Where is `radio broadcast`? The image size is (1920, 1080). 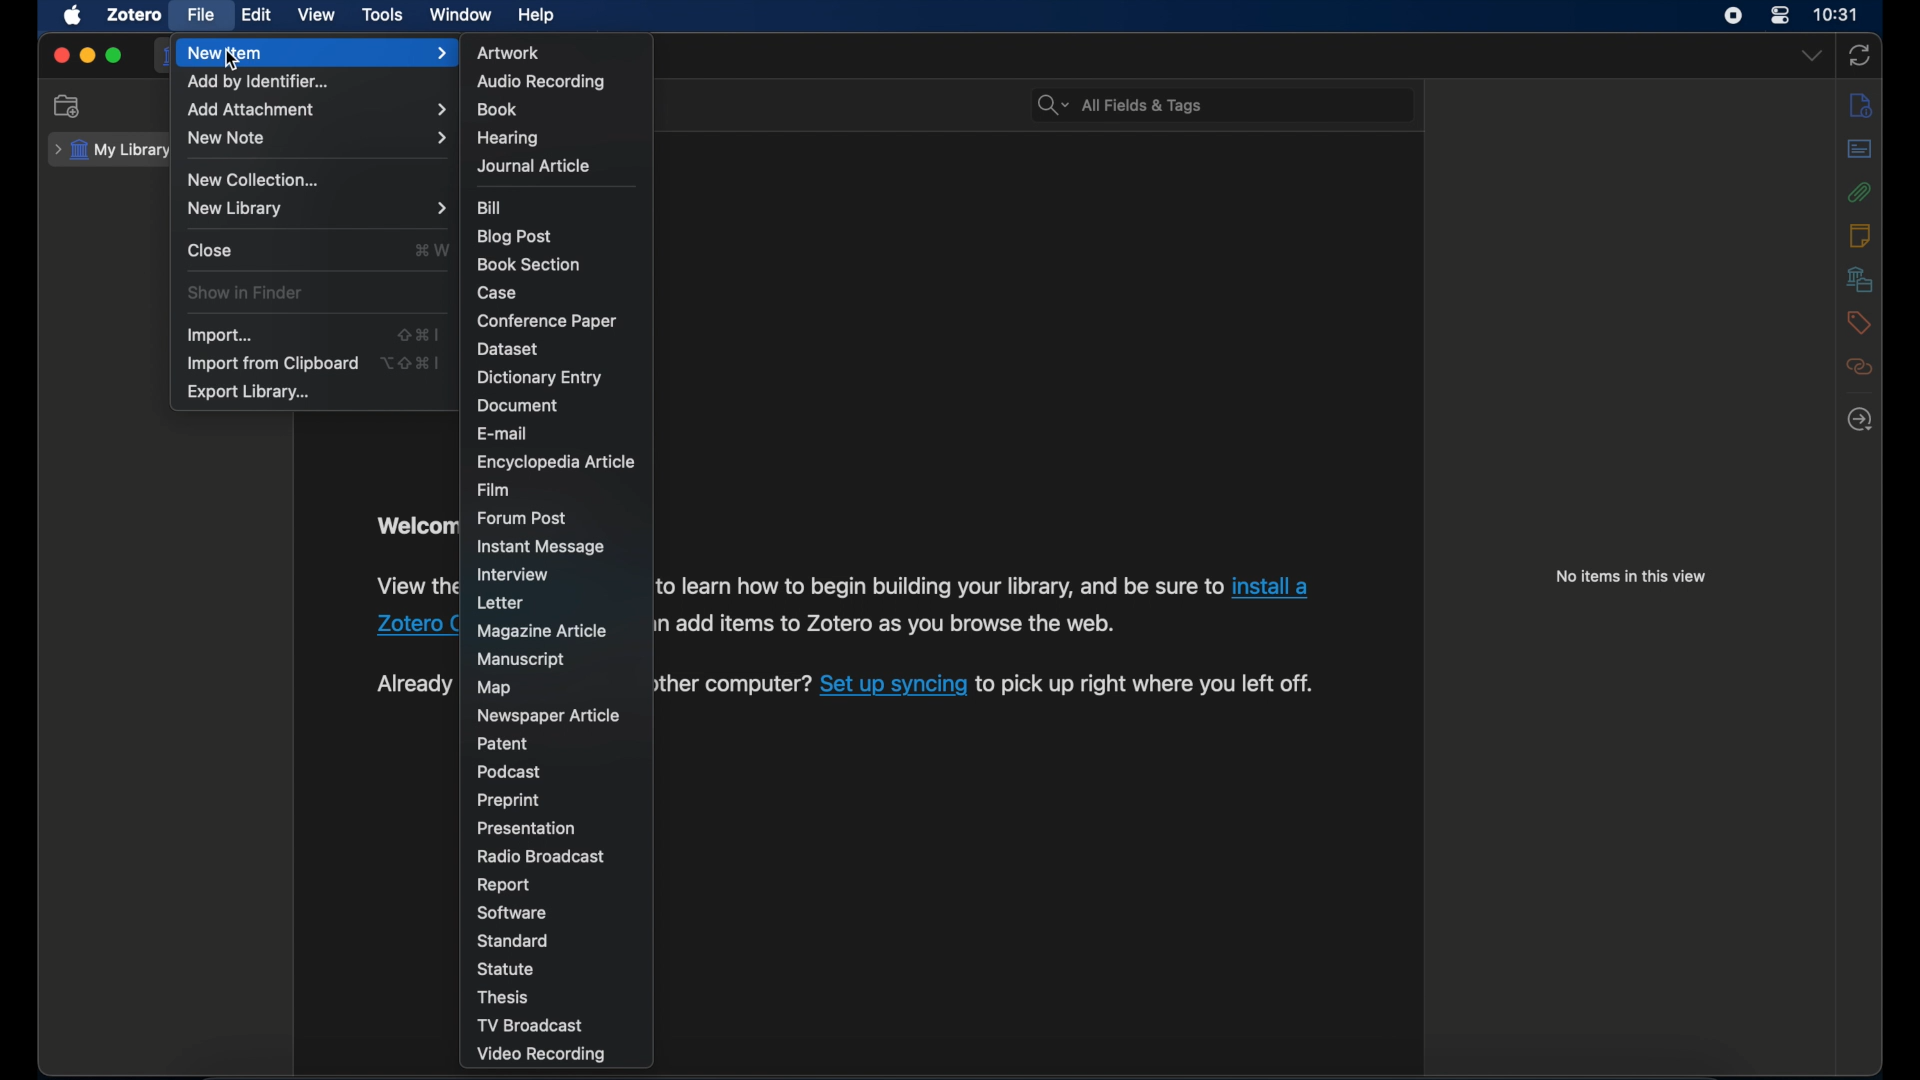
radio broadcast is located at coordinates (541, 856).